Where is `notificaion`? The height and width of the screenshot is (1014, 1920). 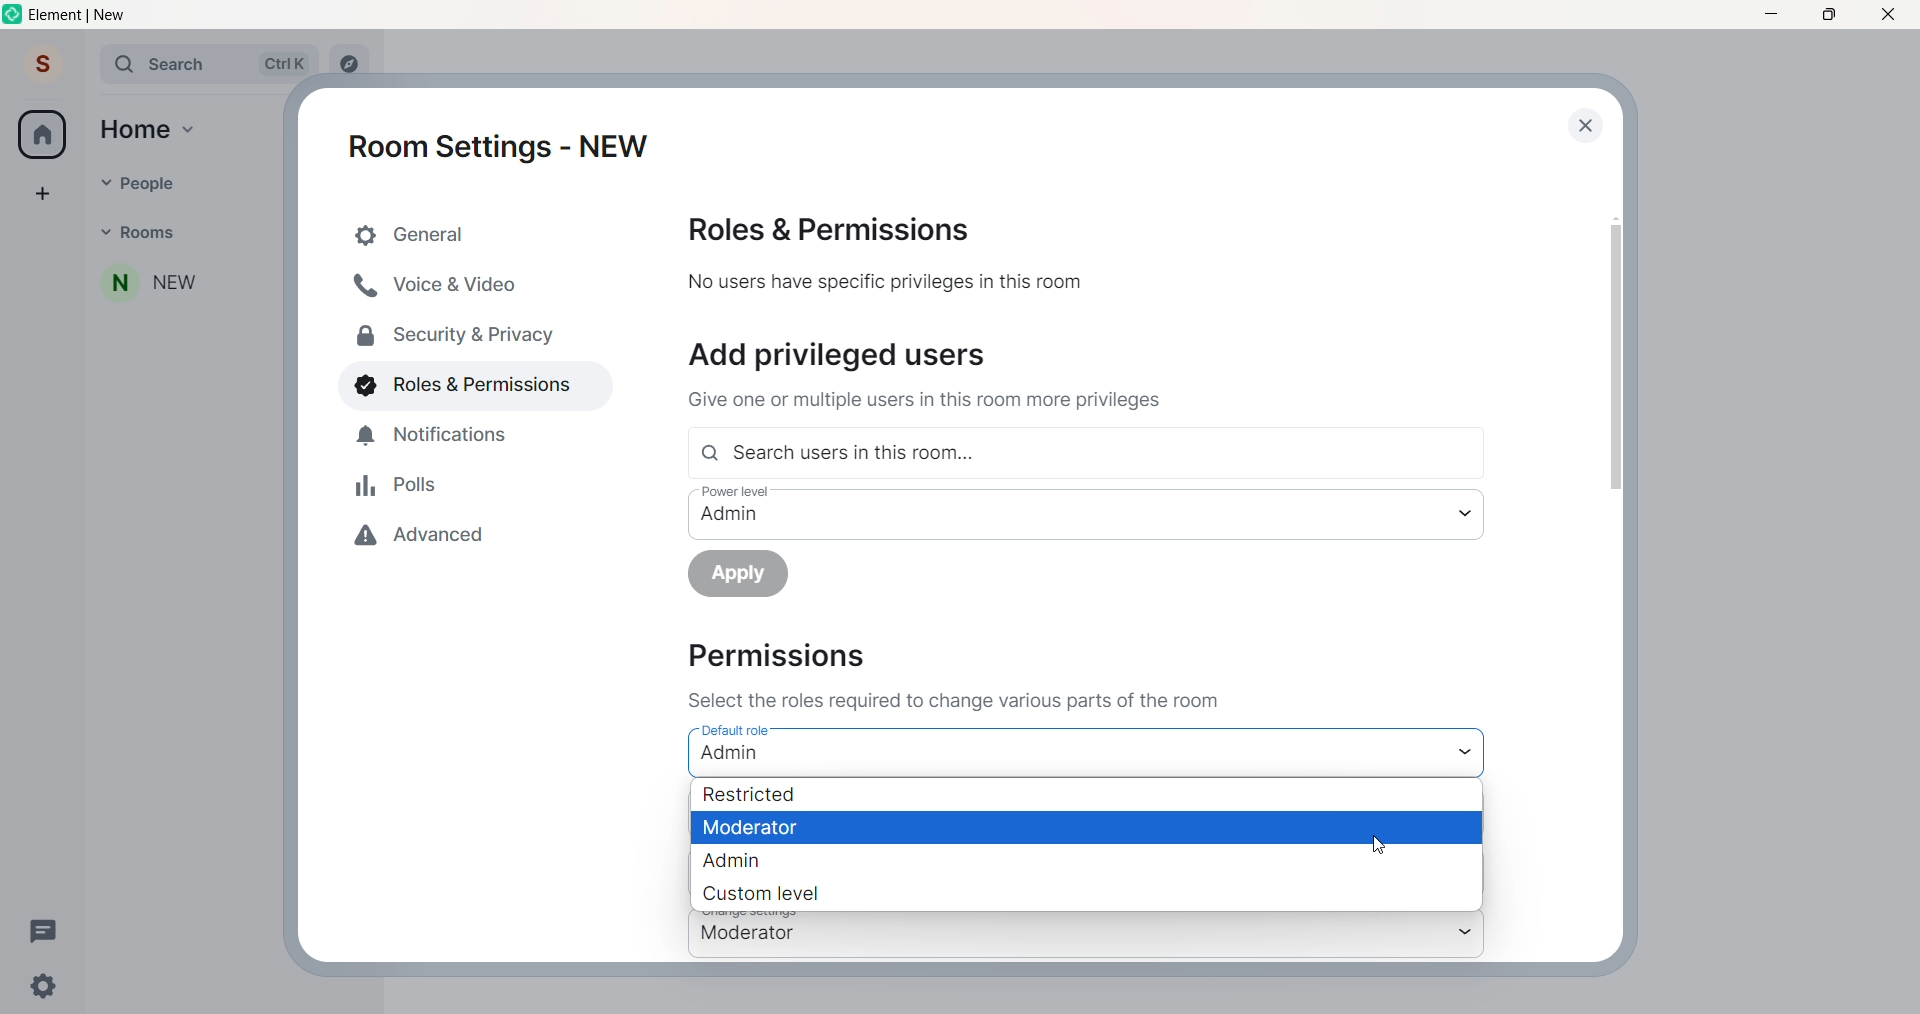 notificaion is located at coordinates (432, 440).